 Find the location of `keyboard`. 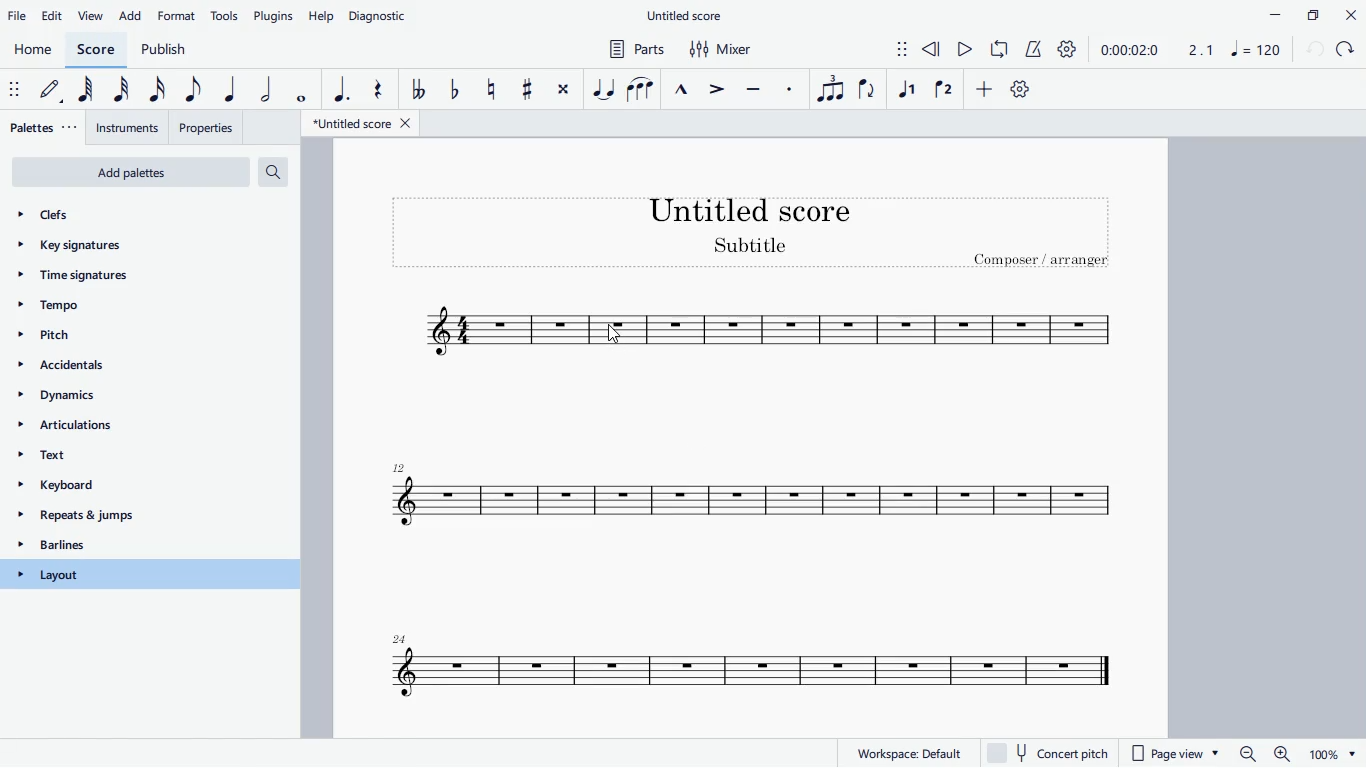

keyboard is located at coordinates (139, 488).